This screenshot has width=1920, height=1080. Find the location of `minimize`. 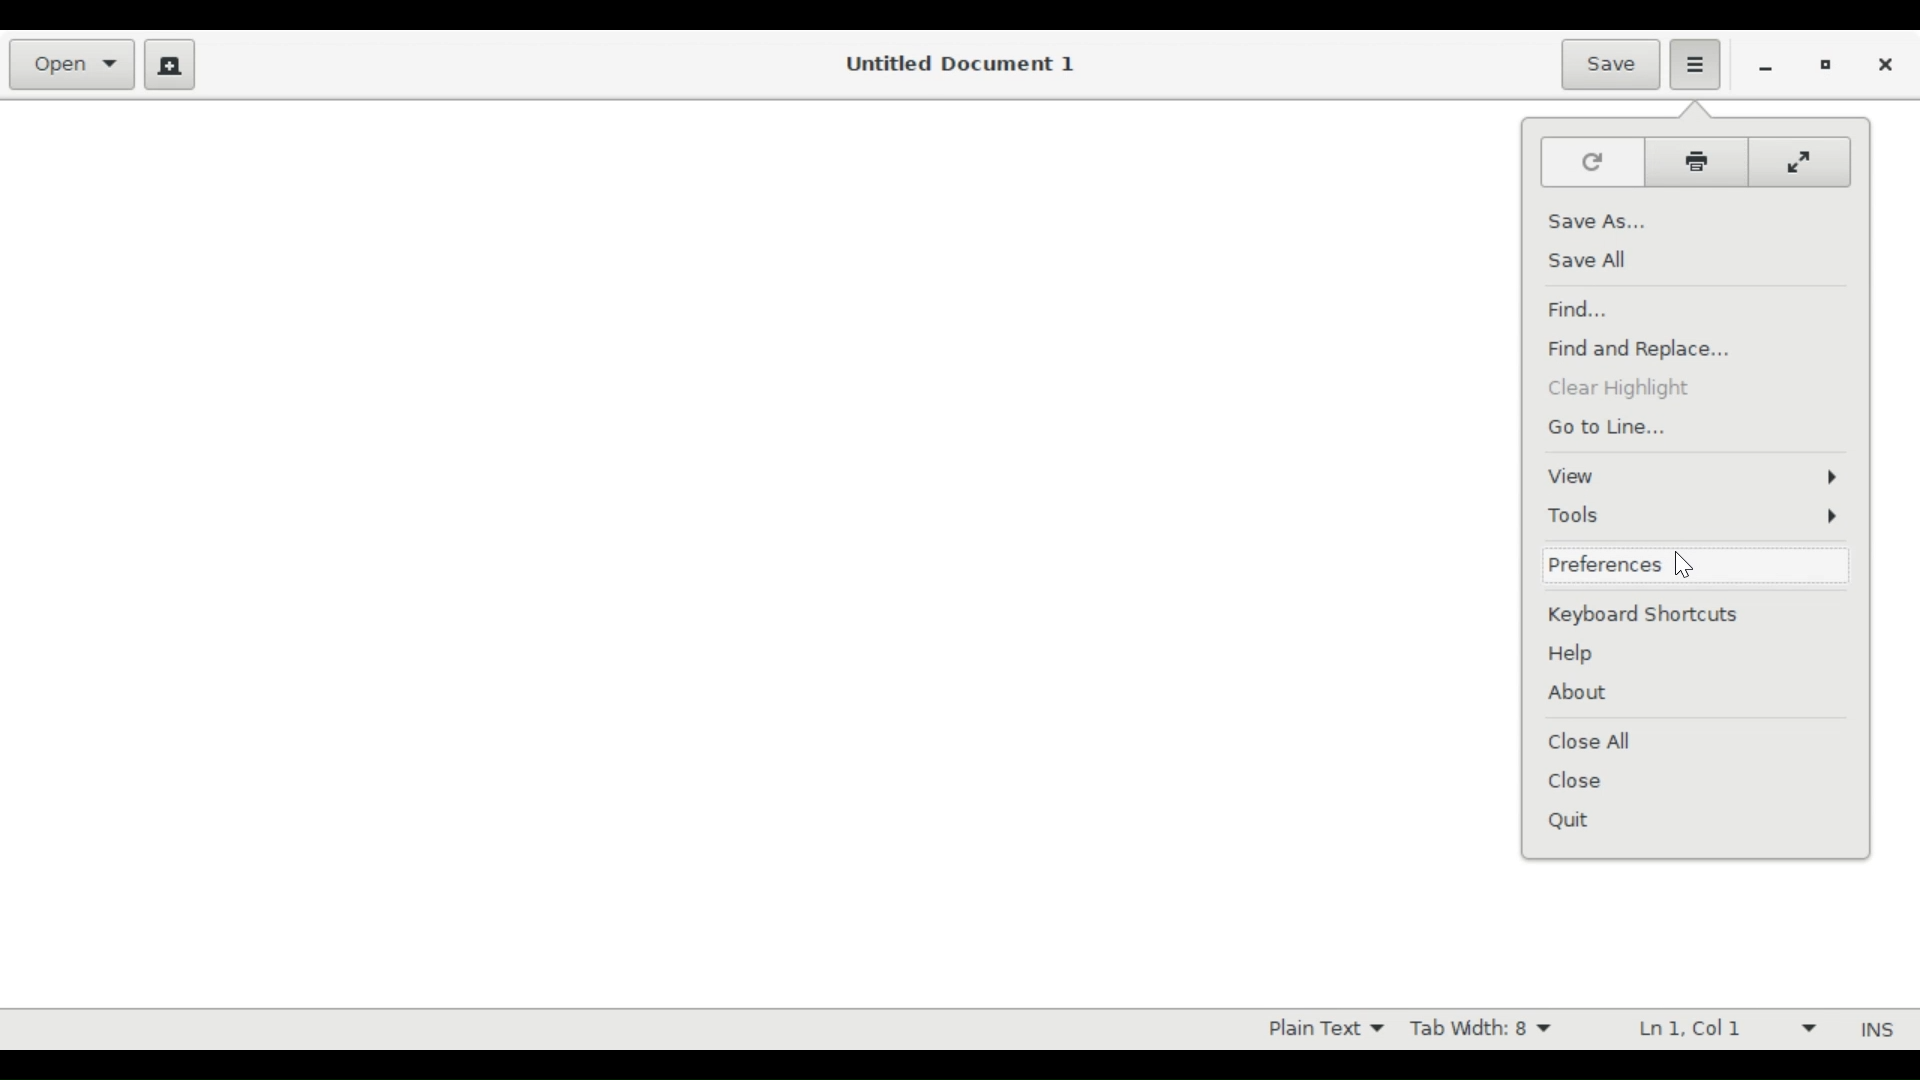

minimize is located at coordinates (1765, 69).